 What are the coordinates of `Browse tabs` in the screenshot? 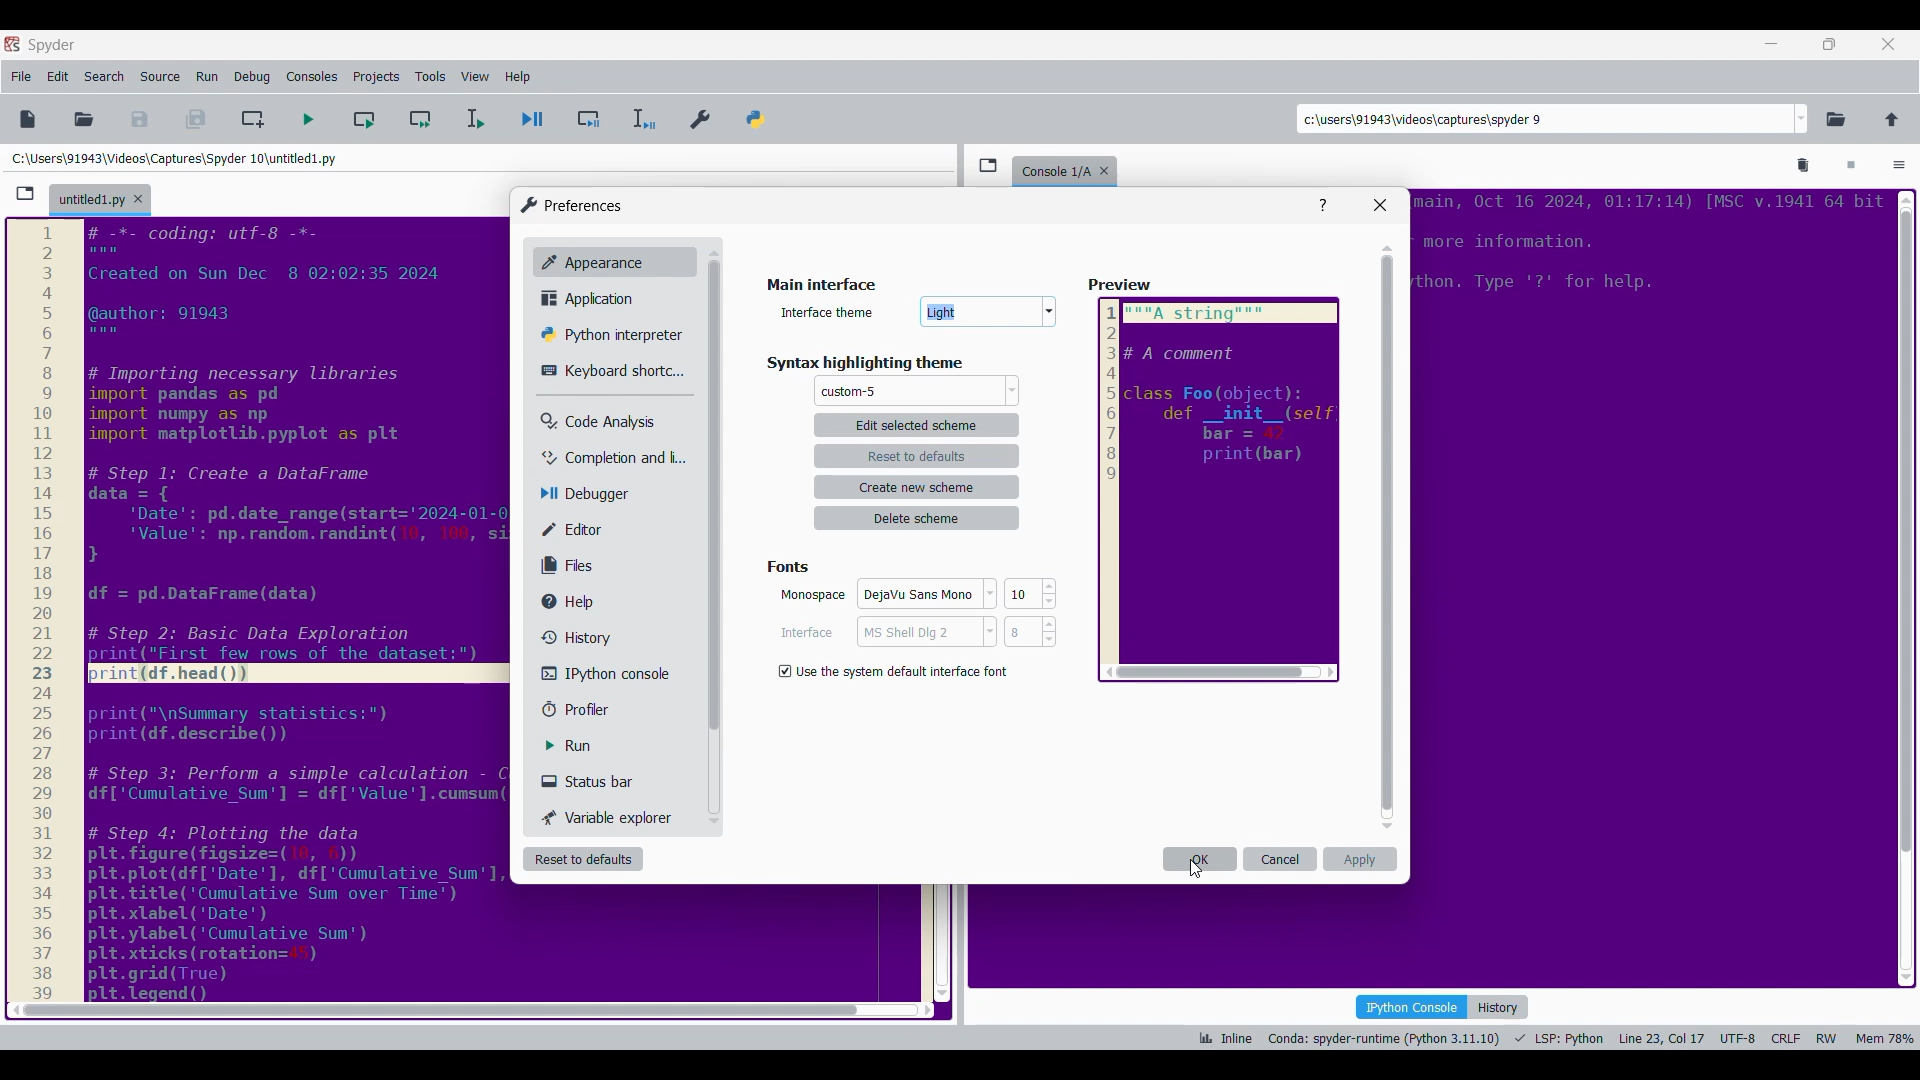 It's located at (988, 165).